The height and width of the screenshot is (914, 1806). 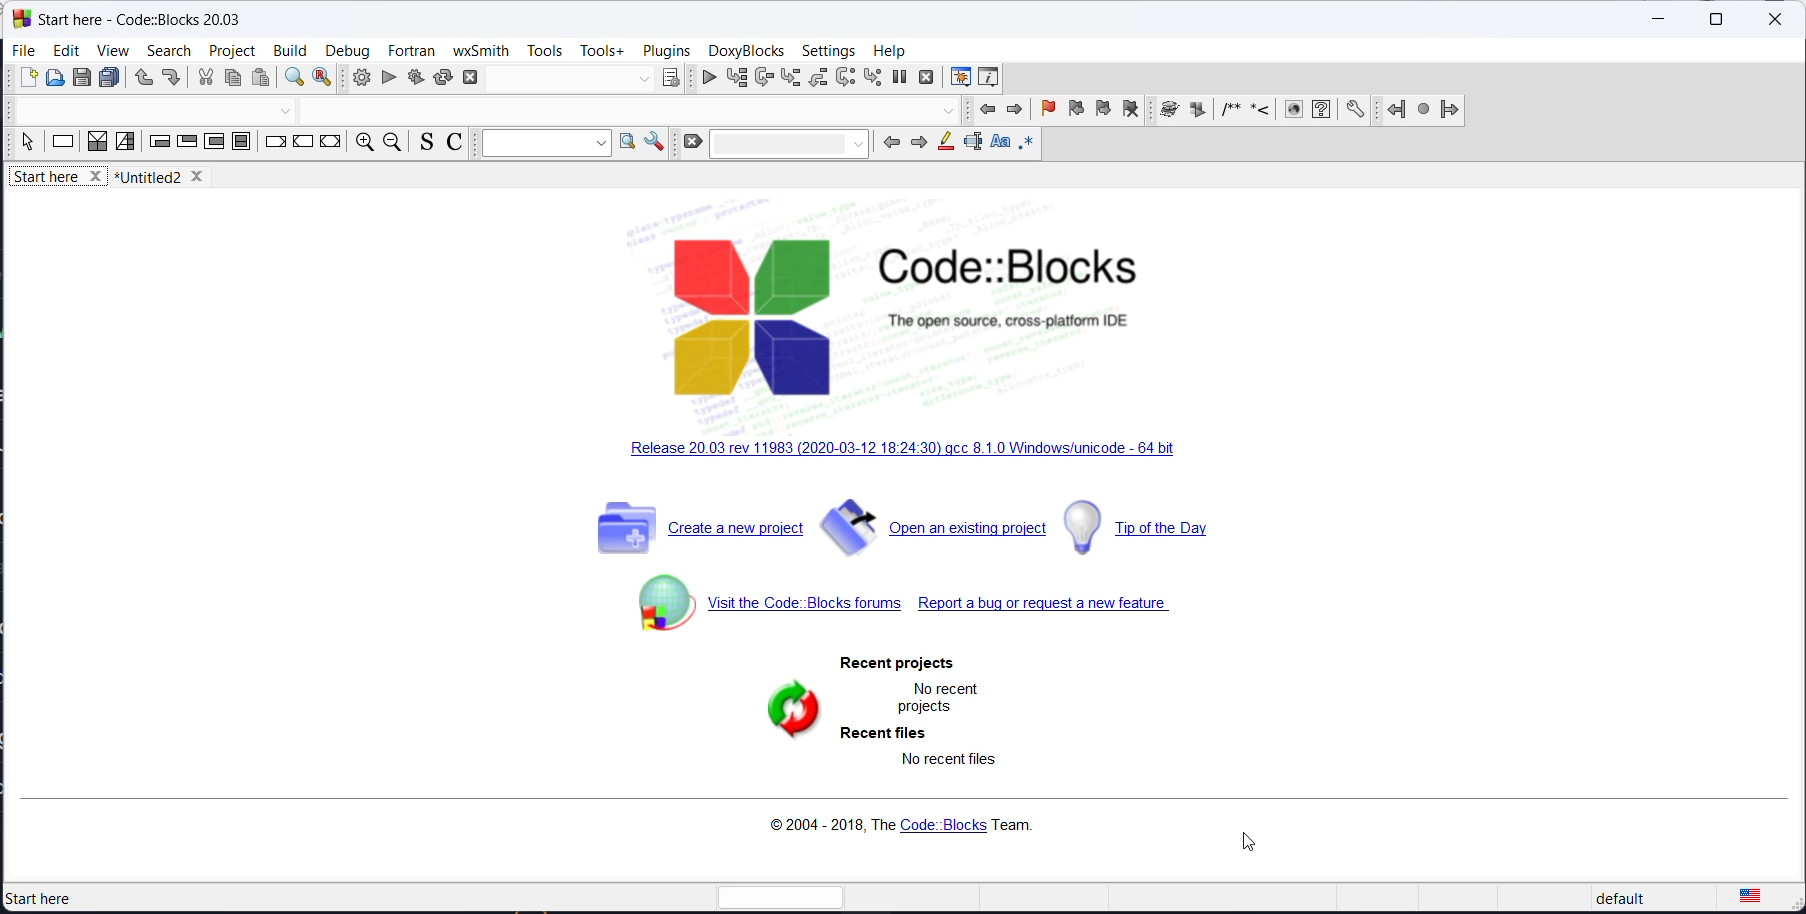 What do you see at coordinates (171, 80) in the screenshot?
I see `redo` at bounding box center [171, 80].